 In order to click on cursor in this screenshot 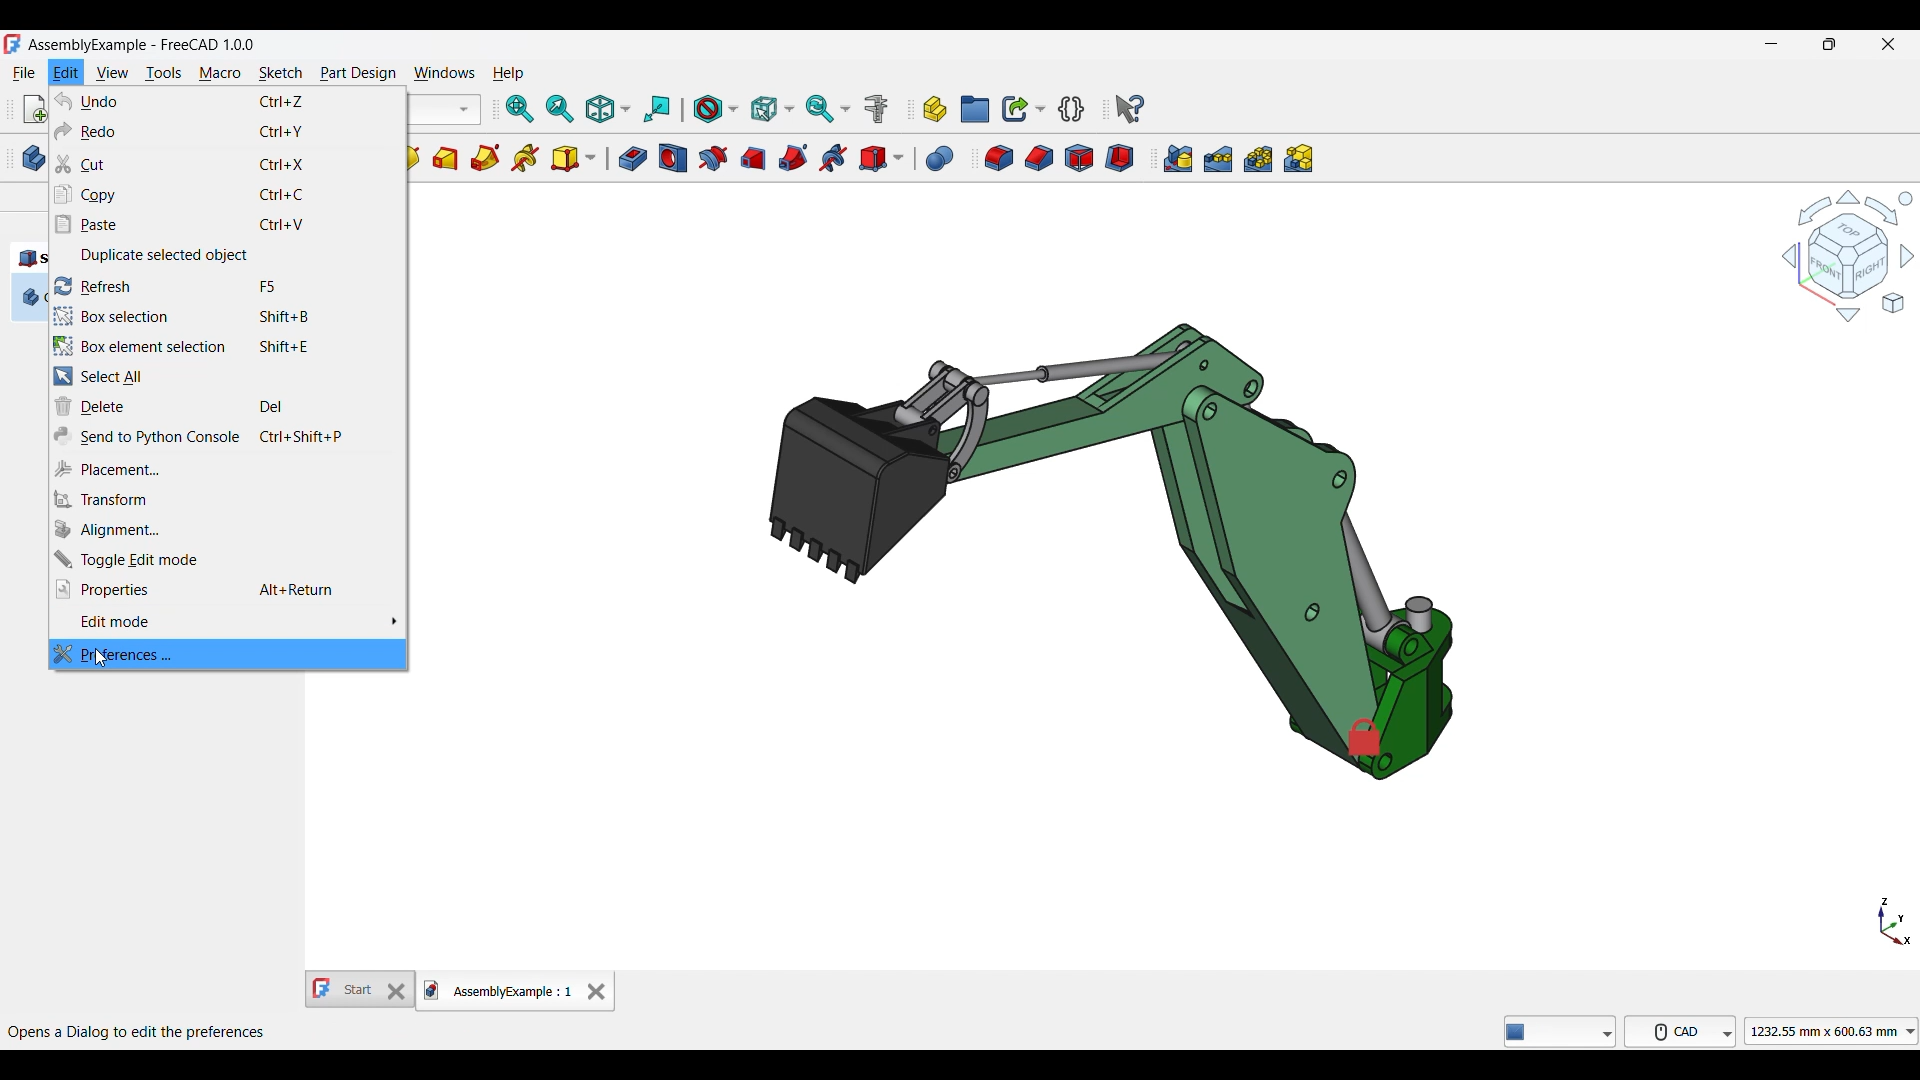, I will do `click(103, 662)`.